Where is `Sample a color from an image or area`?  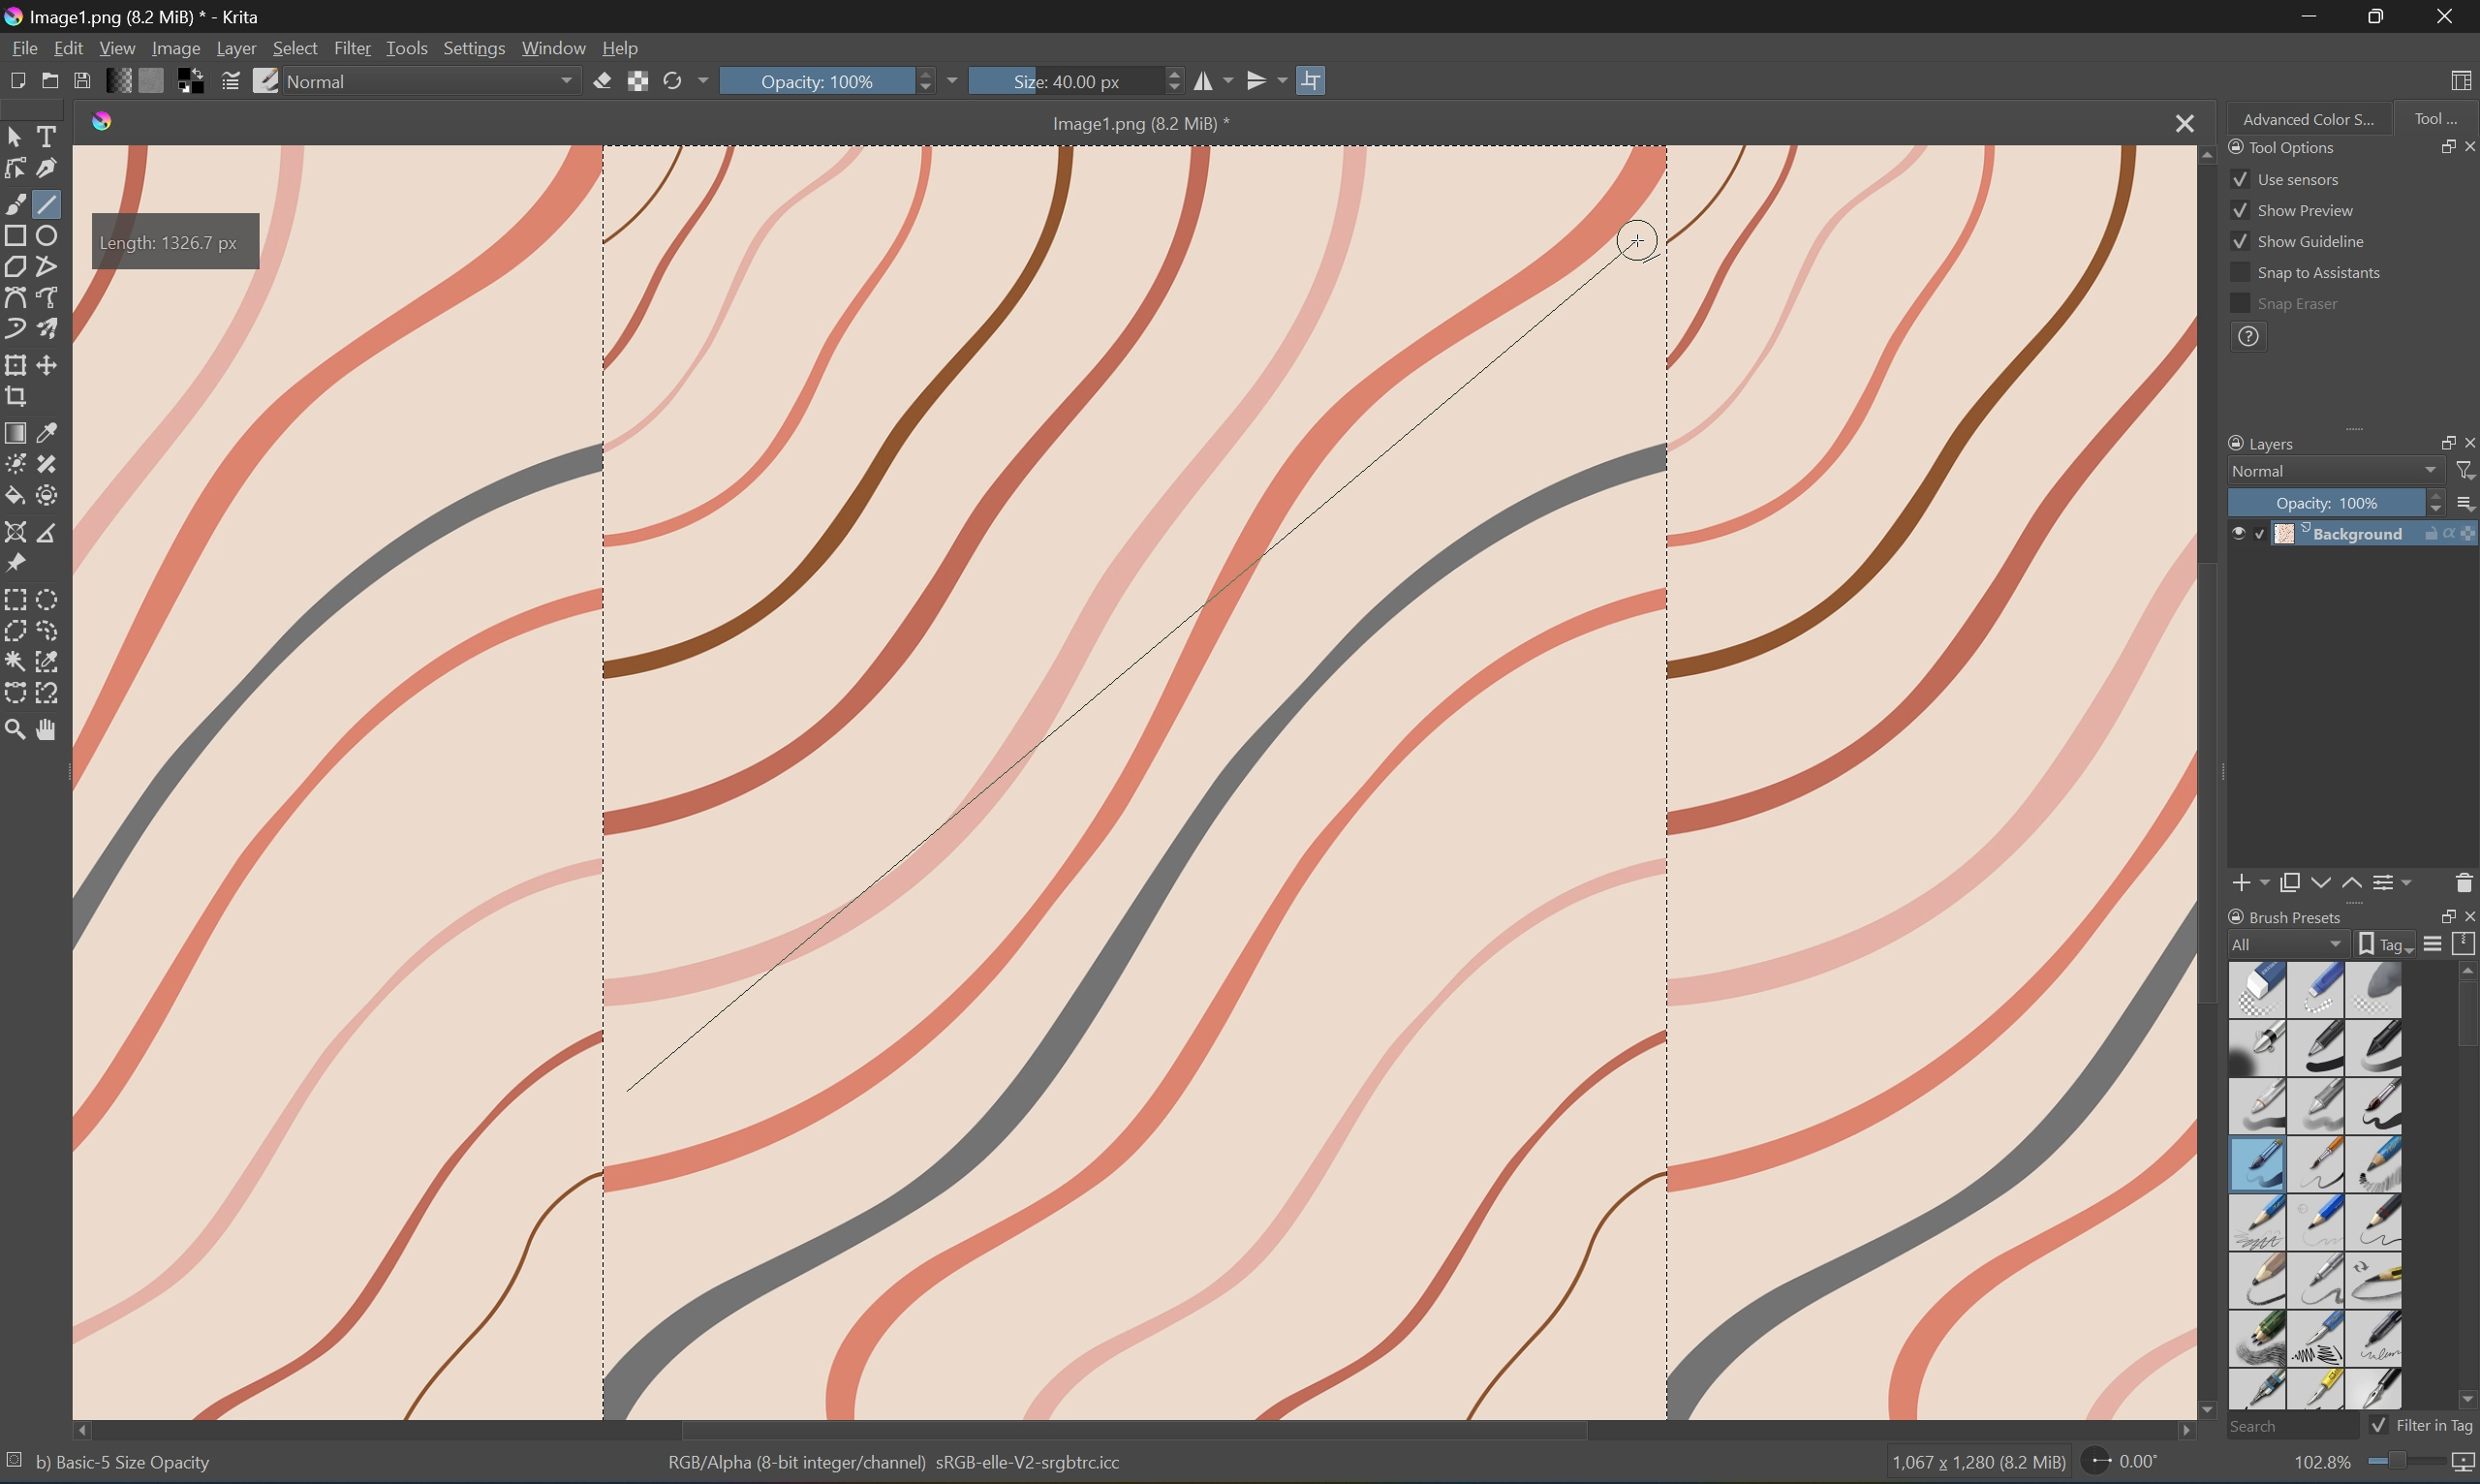
Sample a color from an image or area is located at coordinates (50, 429).